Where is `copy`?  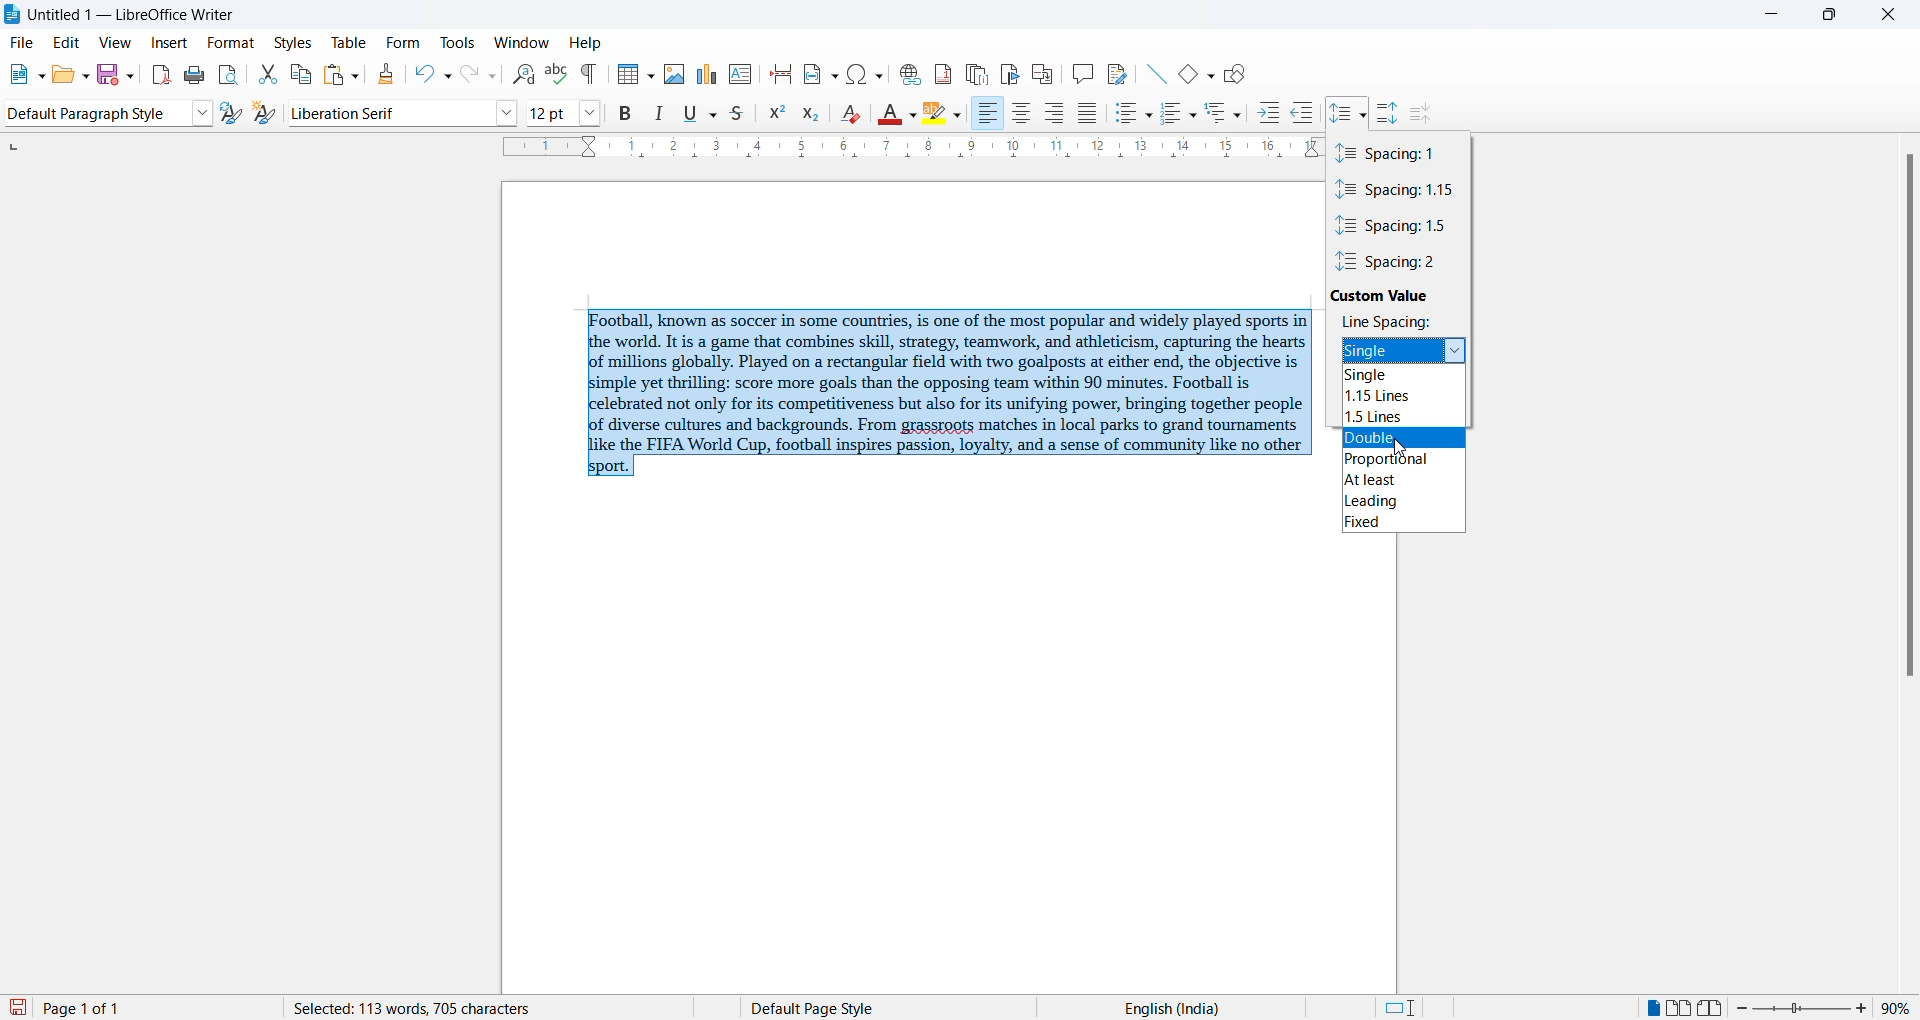 copy is located at coordinates (301, 75).